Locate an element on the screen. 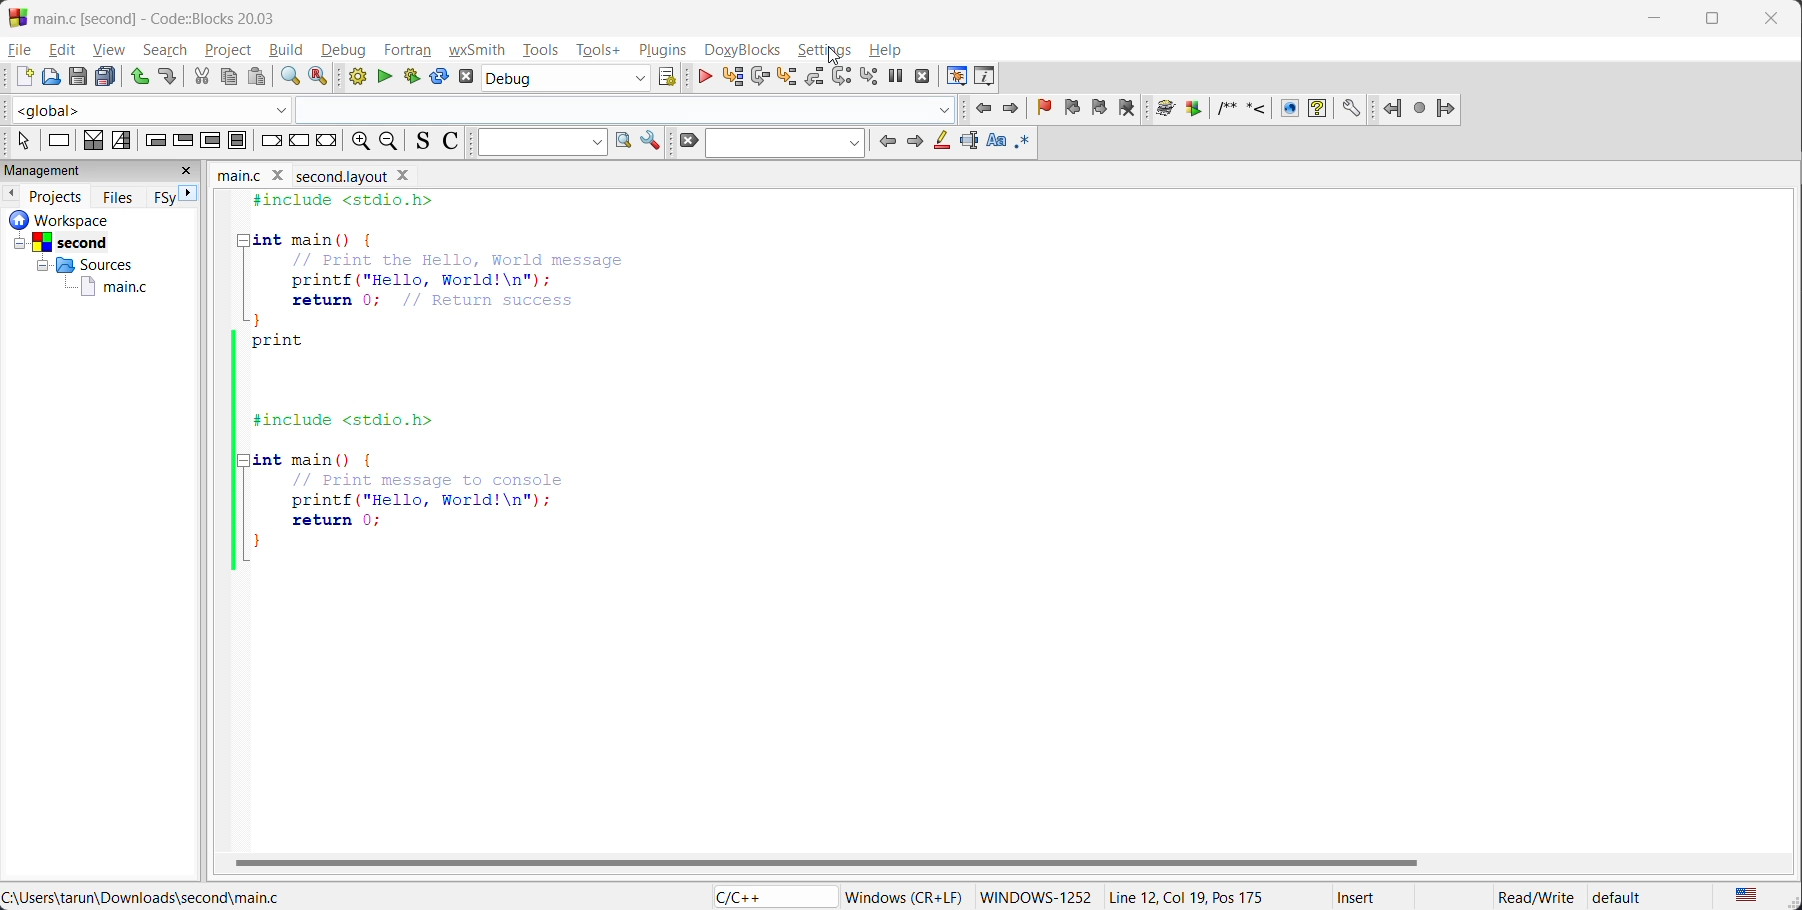  Windows-1252 is located at coordinates (1039, 894).